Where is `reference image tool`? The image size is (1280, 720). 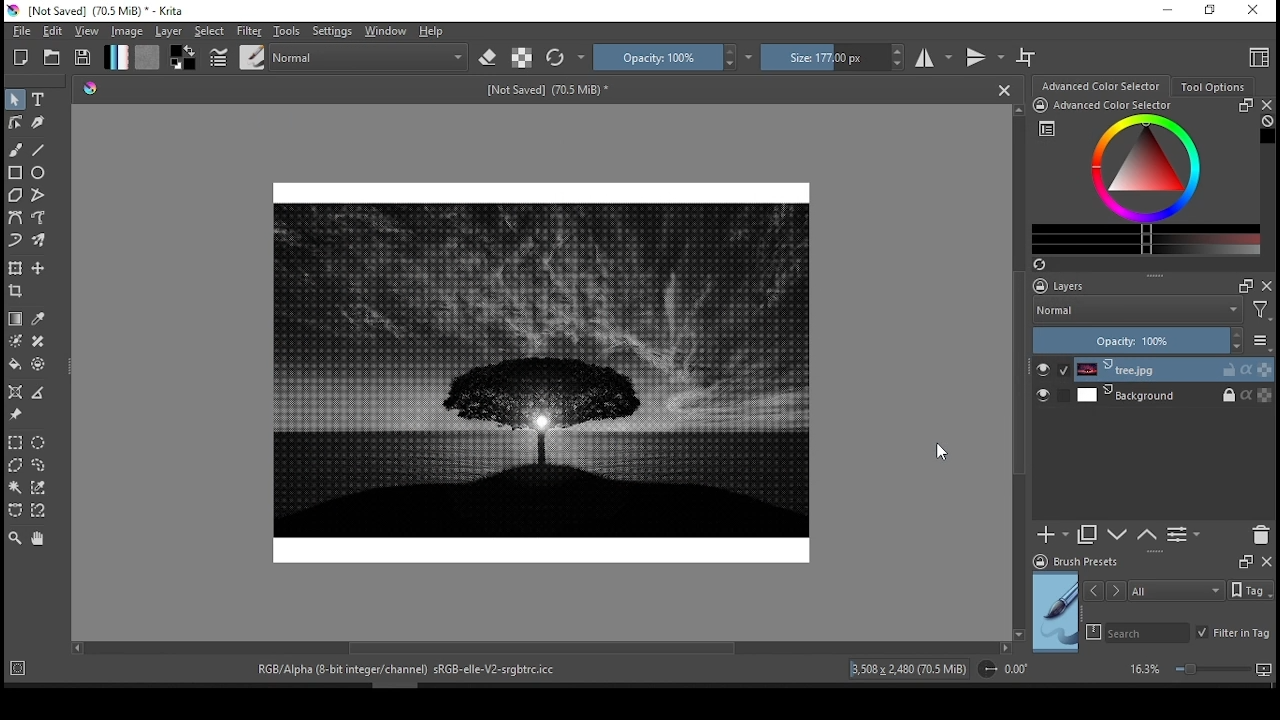 reference image tool is located at coordinates (15, 413).